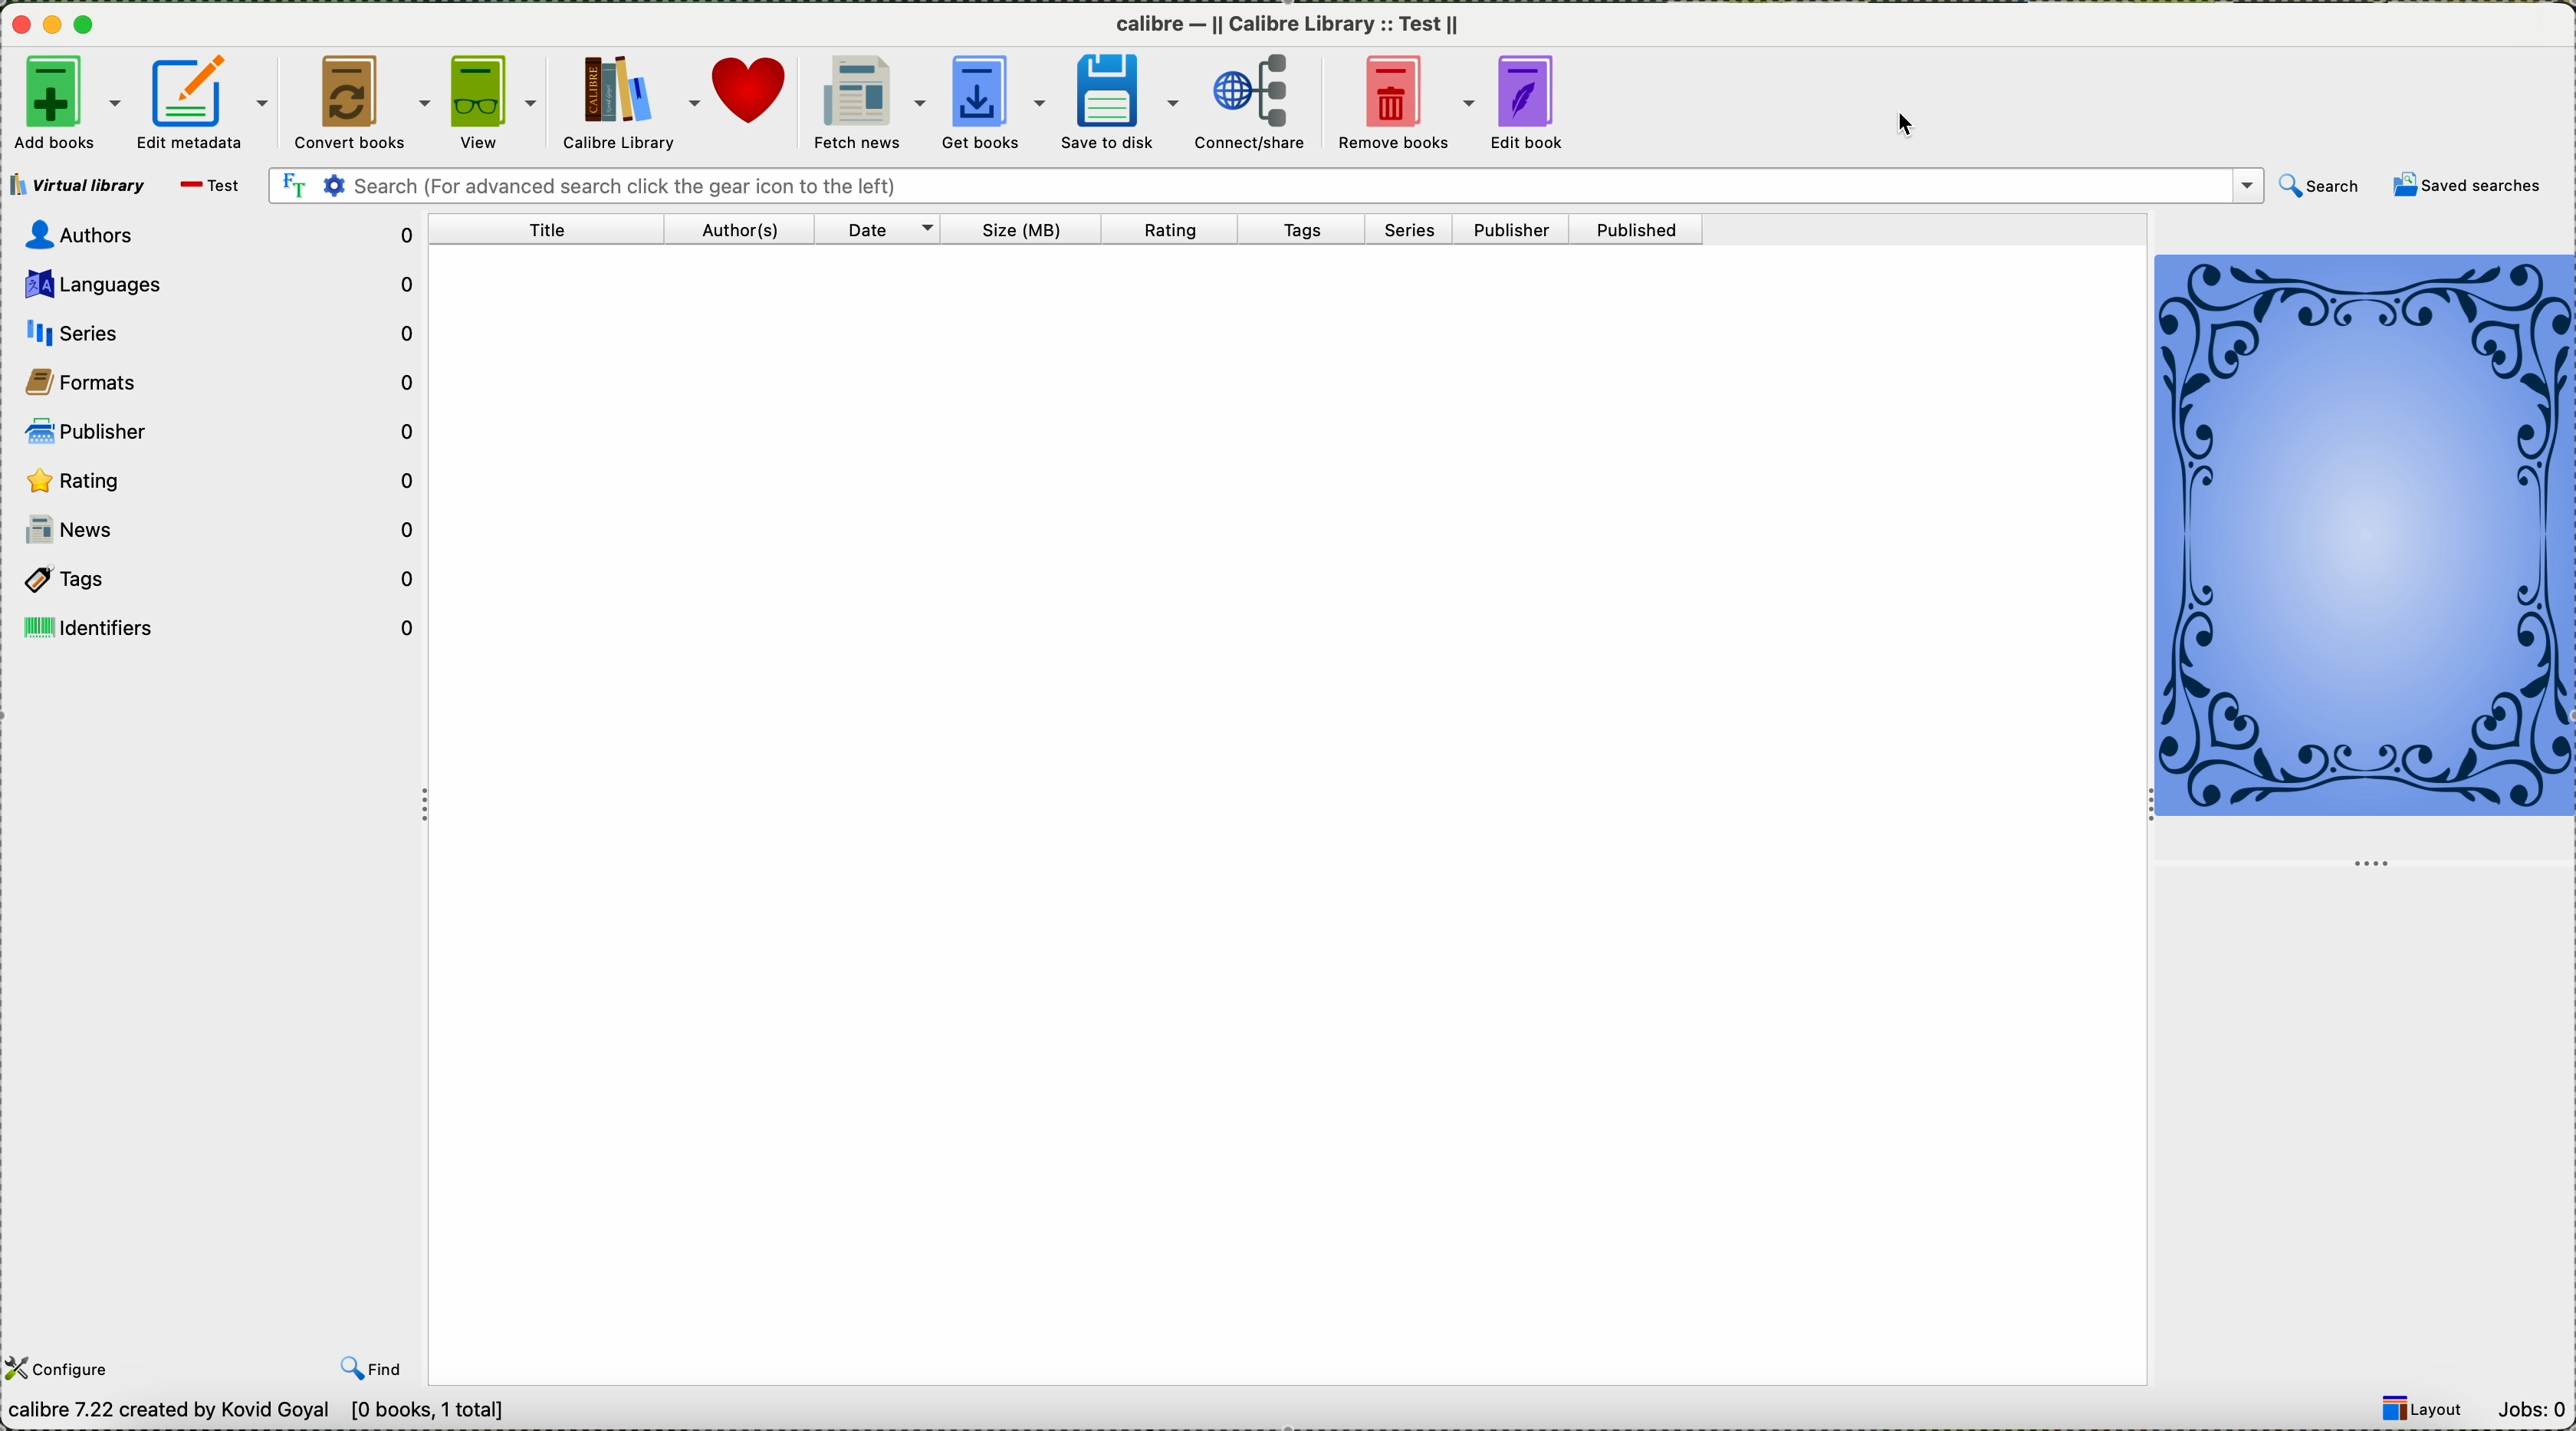 The height and width of the screenshot is (1431, 2576). I want to click on edit book, so click(1541, 103).